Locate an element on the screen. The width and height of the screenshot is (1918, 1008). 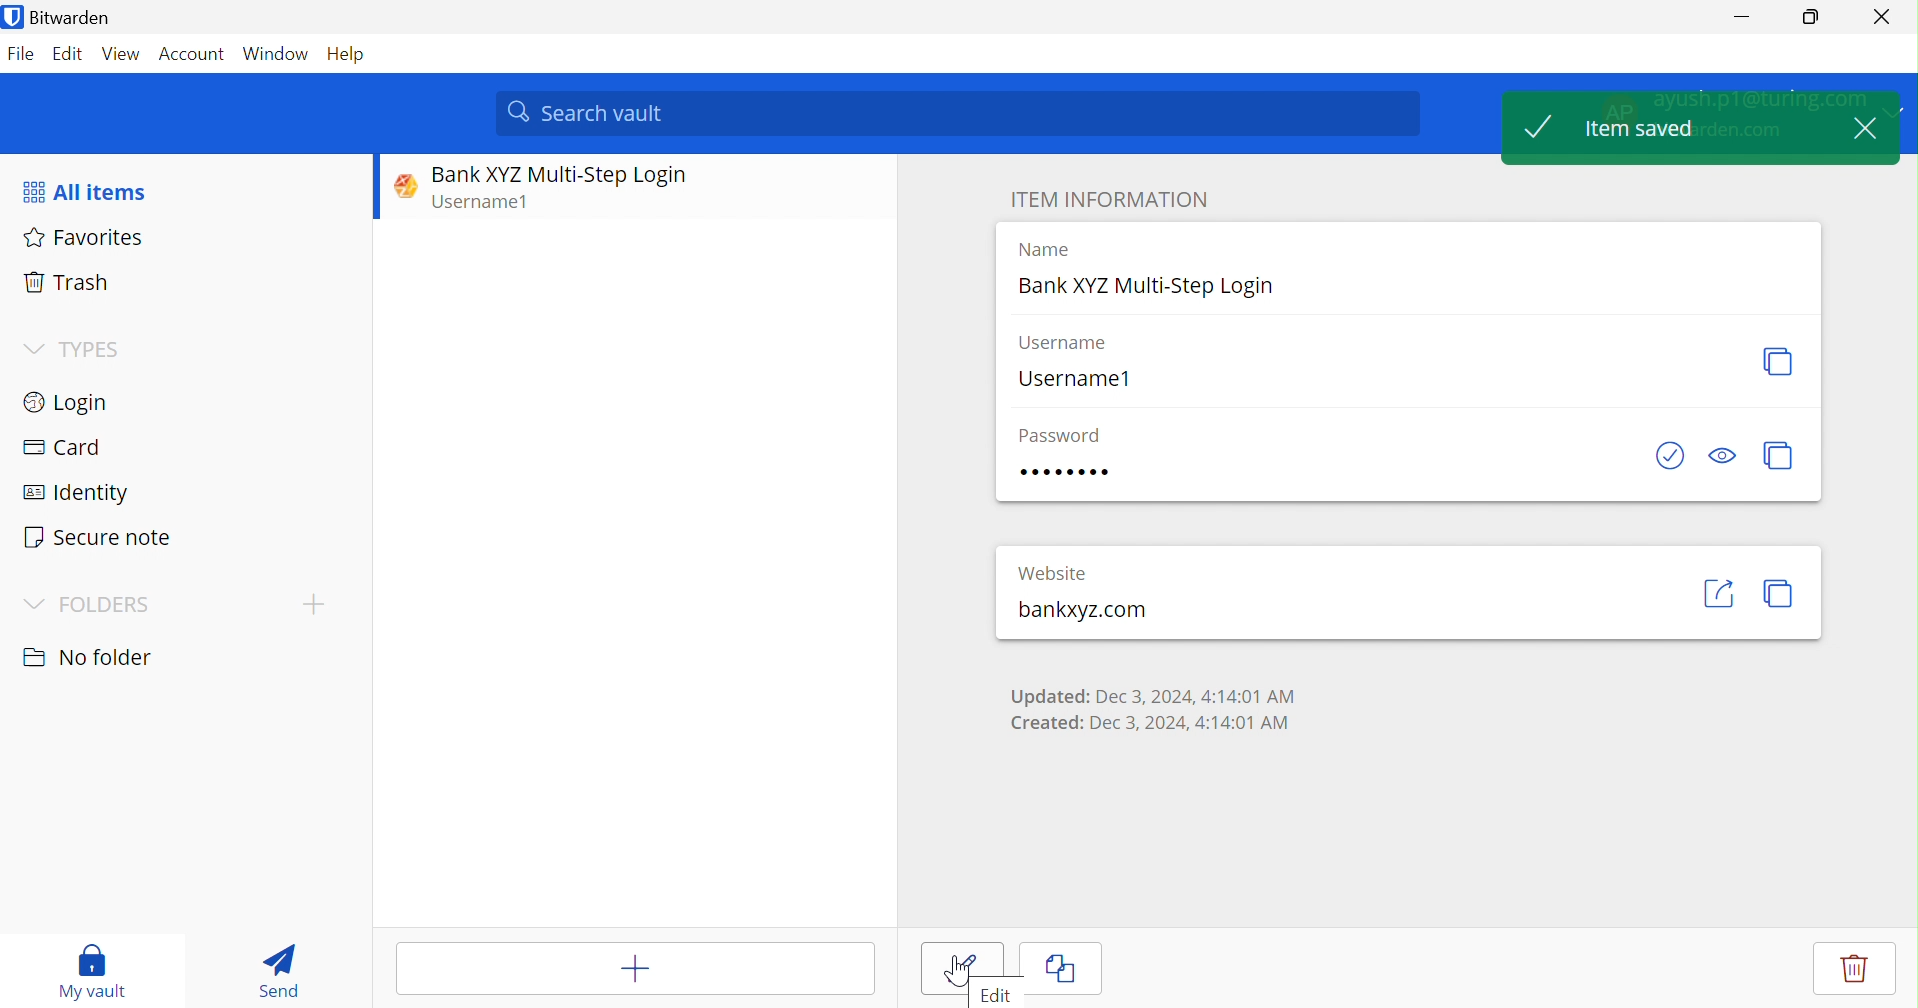
Cancel is located at coordinates (1075, 967).